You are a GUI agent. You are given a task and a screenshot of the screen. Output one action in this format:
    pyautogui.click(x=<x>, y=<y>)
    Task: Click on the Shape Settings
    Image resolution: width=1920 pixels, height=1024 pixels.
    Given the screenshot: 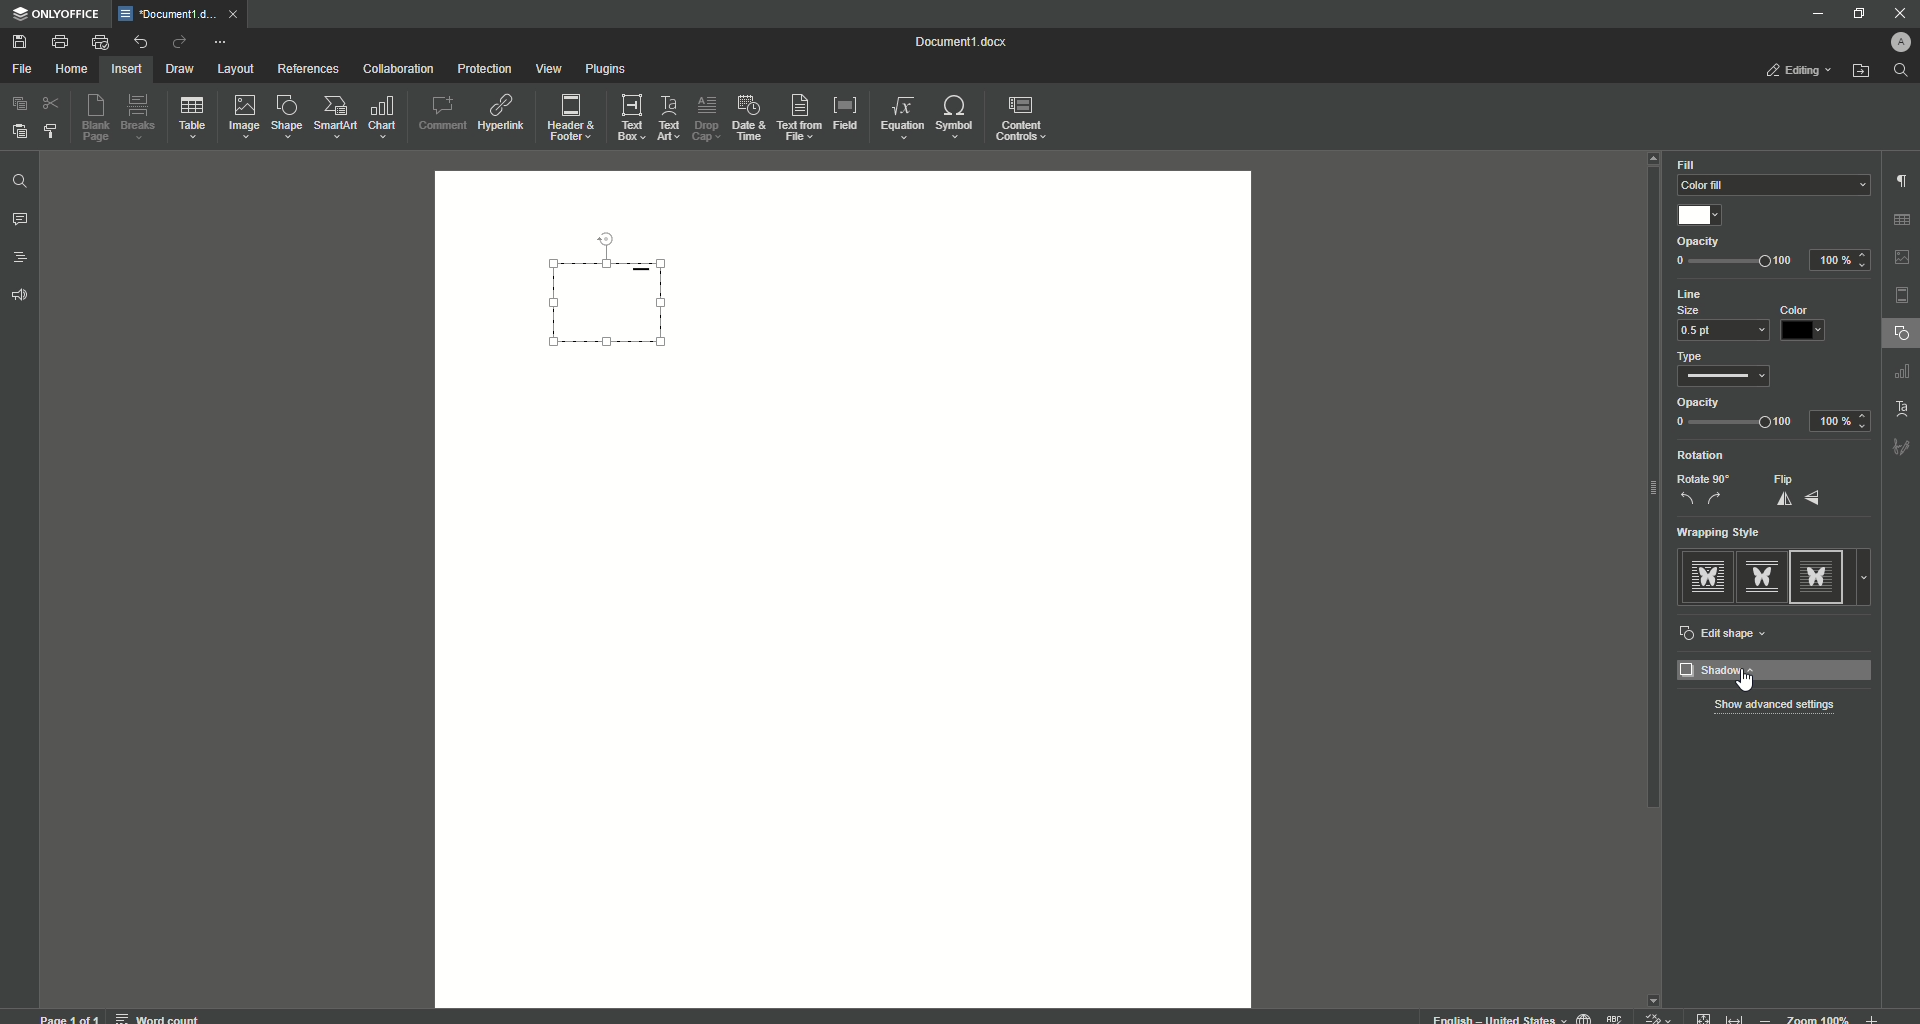 What is the action you would take?
    pyautogui.click(x=1901, y=334)
    